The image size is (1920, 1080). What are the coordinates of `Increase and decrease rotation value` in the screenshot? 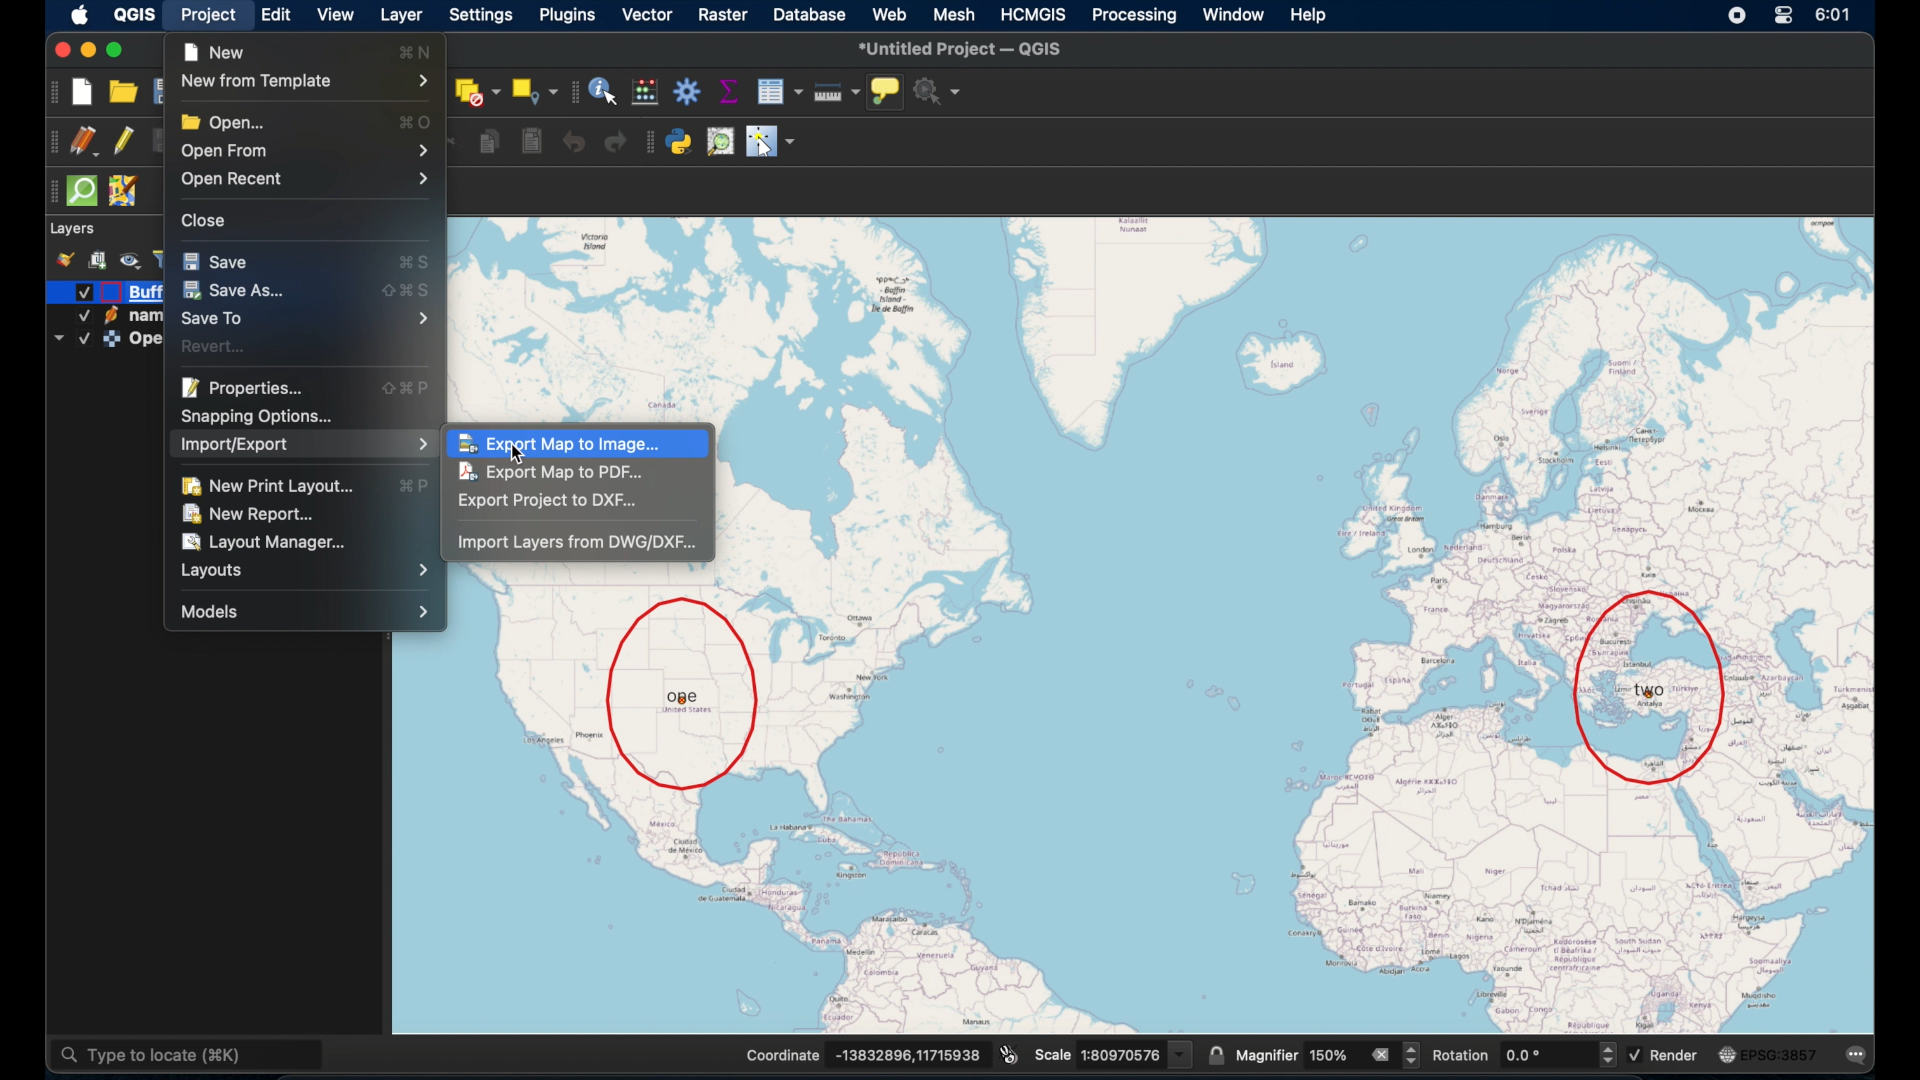 It's located at (1606, 1057).